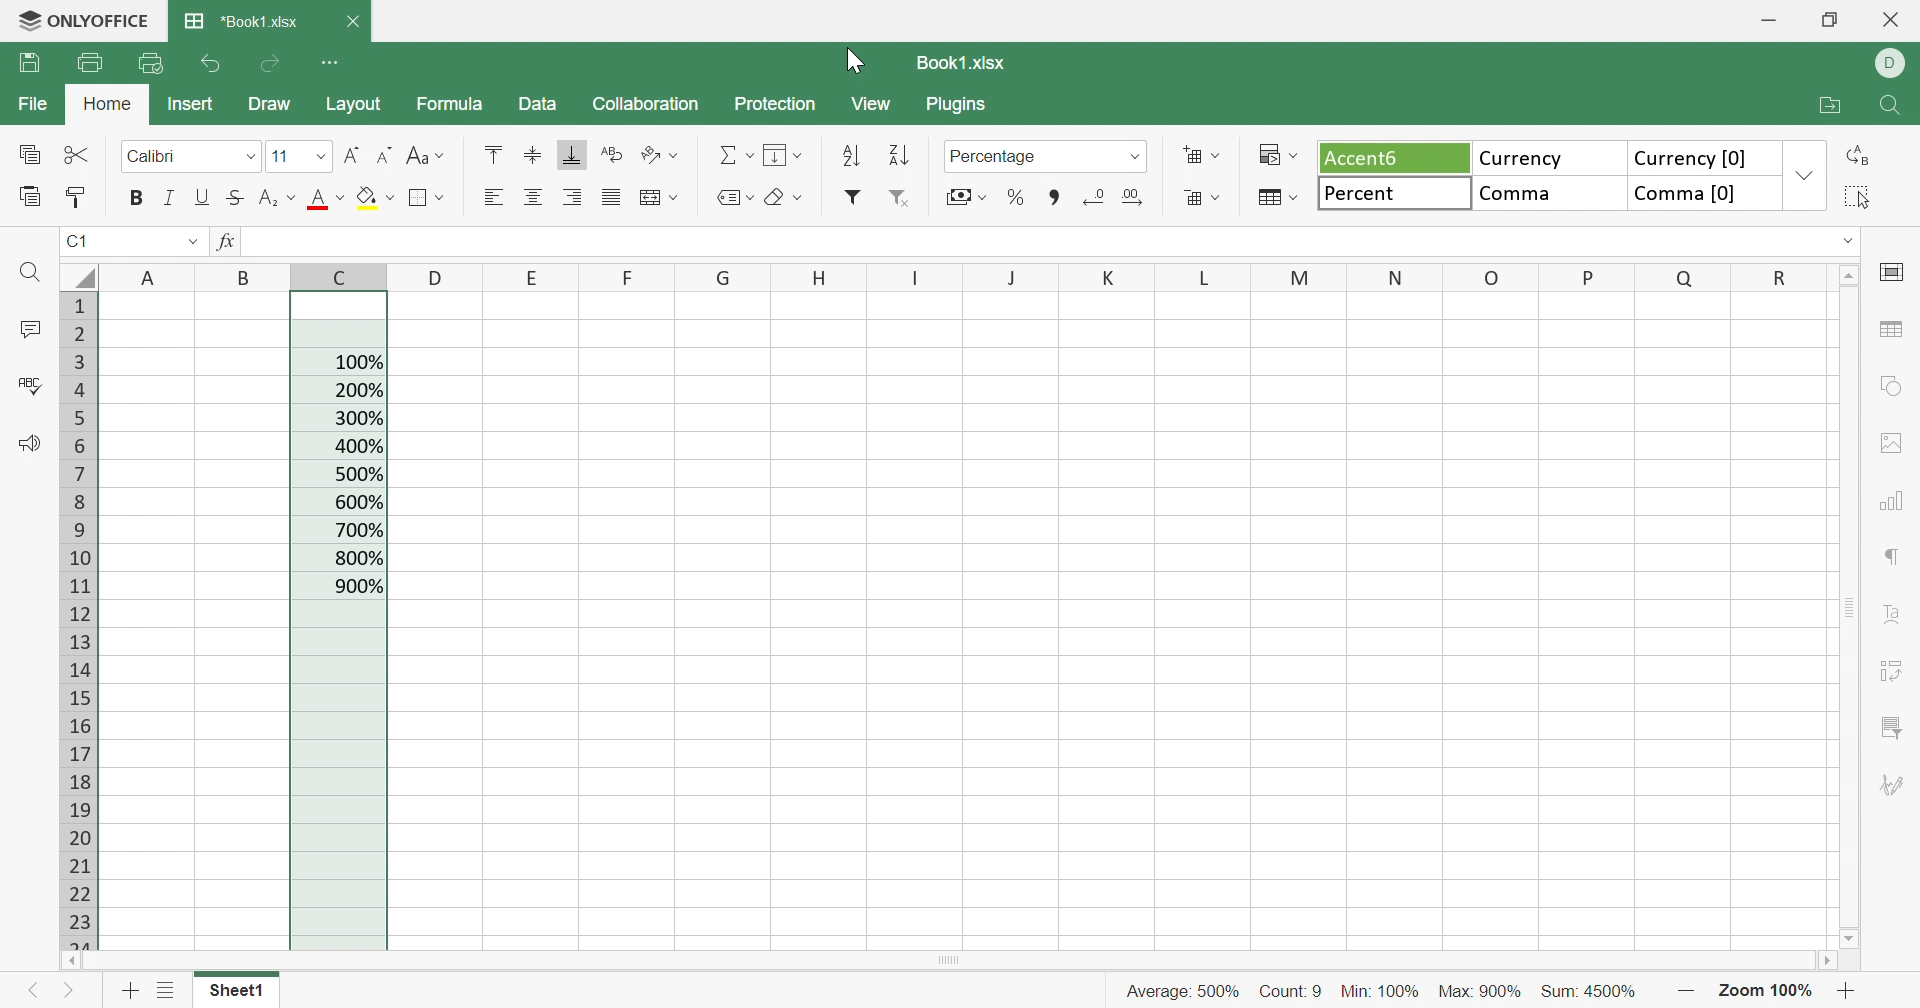  Describe the element at coordinates (955, 962) in the screenshot. I see `Scroll Bar` at that location.